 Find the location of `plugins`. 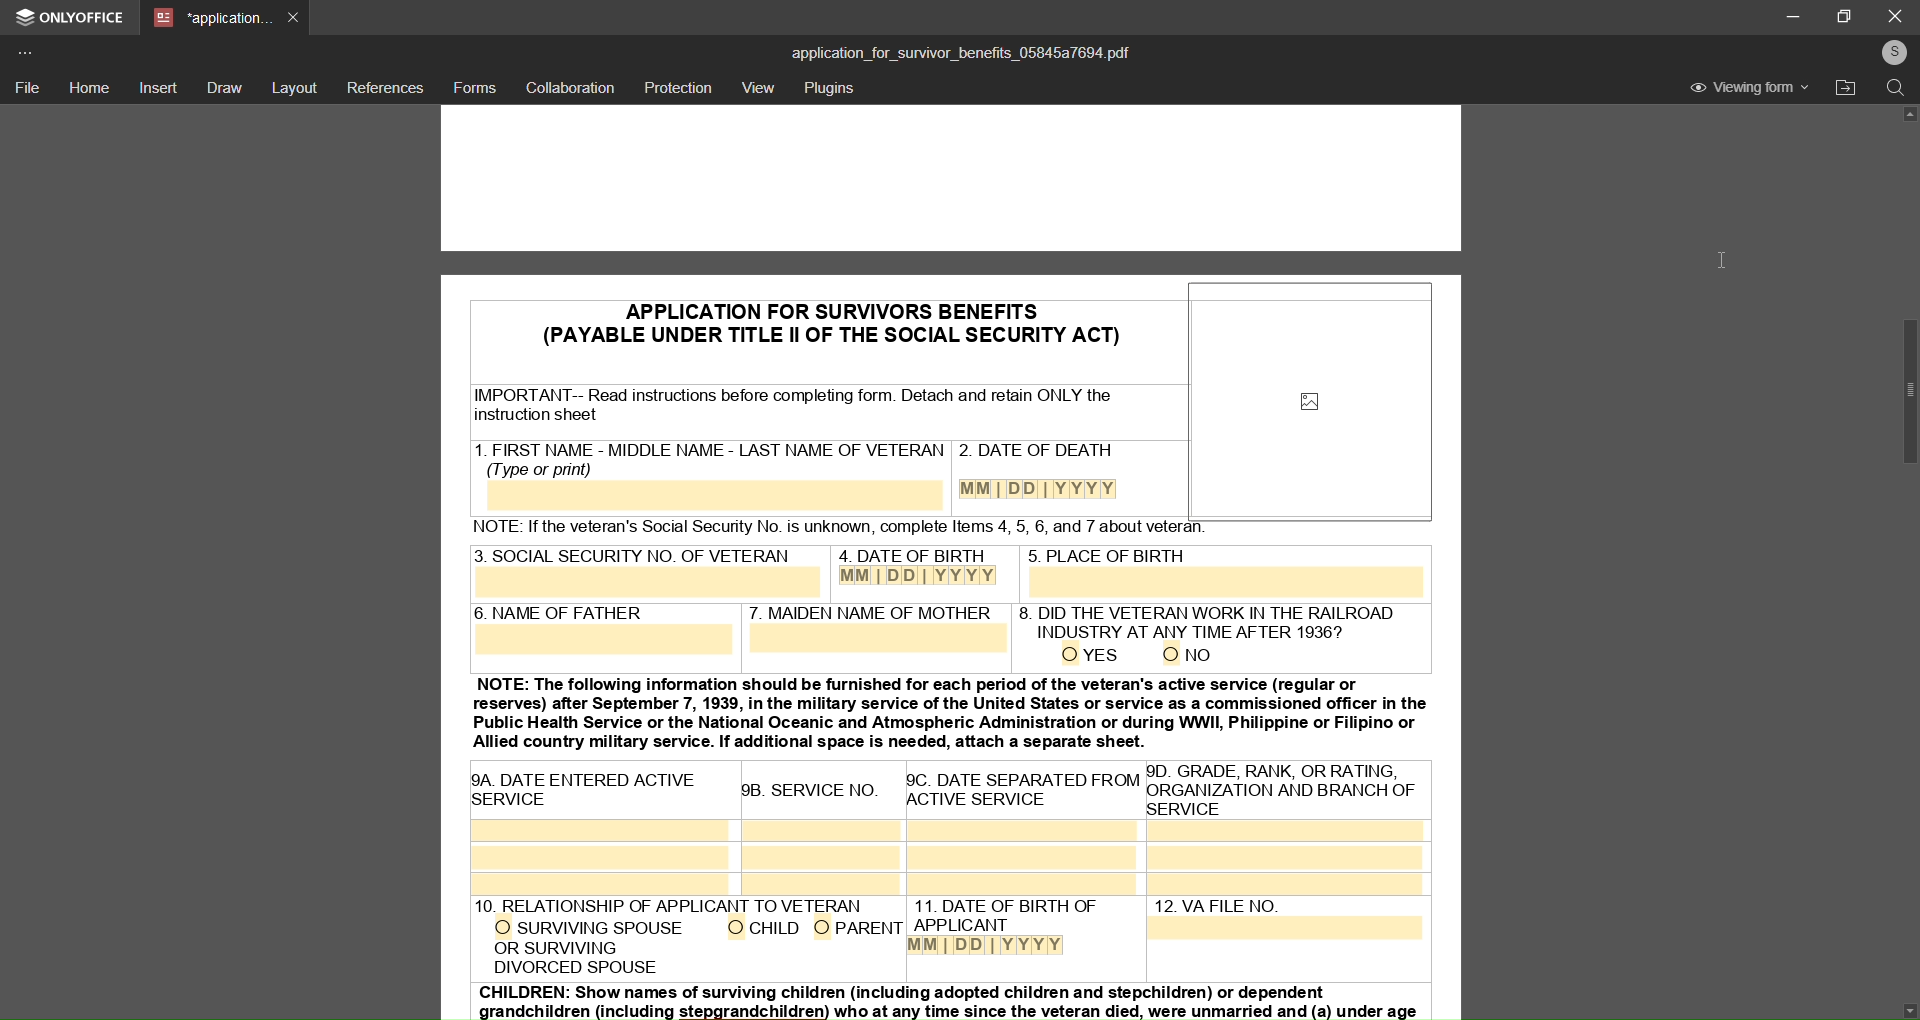

plugins is located at coordinates (832, 90).